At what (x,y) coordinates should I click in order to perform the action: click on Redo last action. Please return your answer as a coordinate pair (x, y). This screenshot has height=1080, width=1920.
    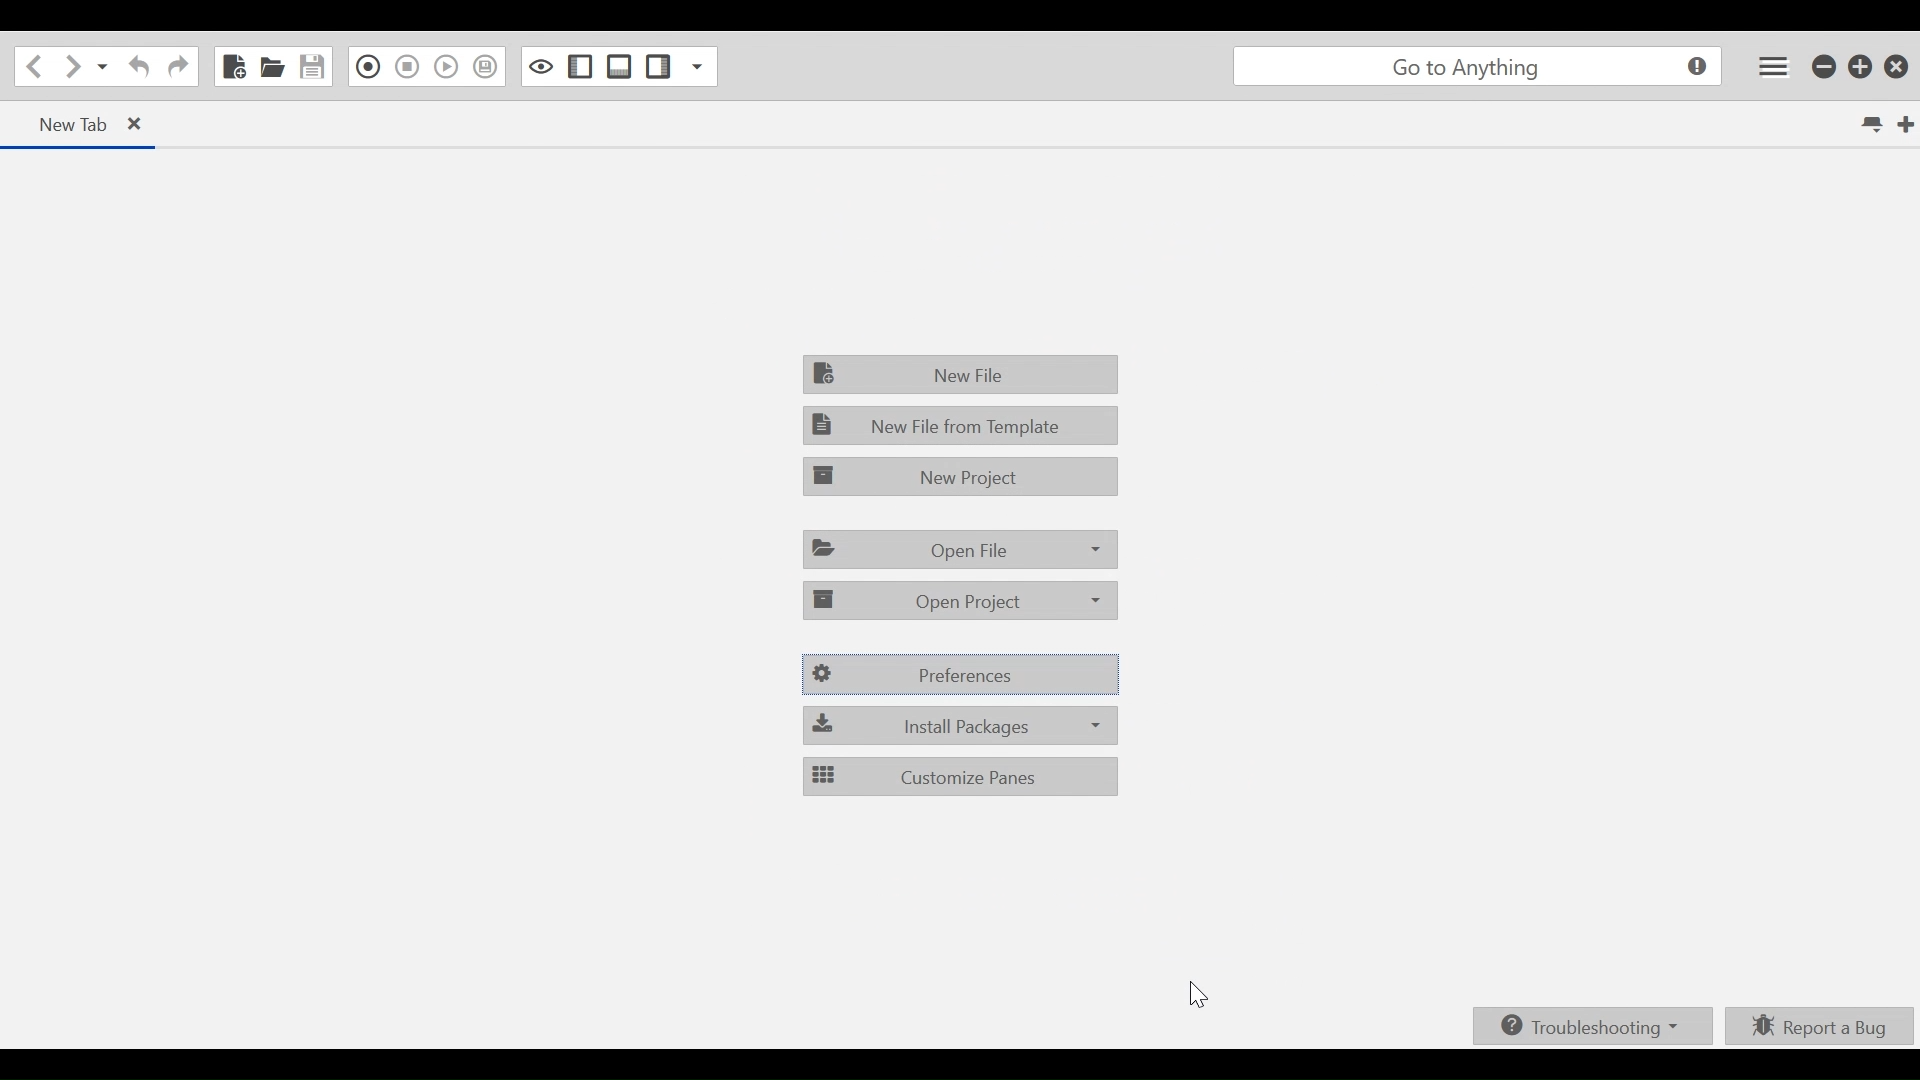
    Looking at the image, I should click on (178, 69).